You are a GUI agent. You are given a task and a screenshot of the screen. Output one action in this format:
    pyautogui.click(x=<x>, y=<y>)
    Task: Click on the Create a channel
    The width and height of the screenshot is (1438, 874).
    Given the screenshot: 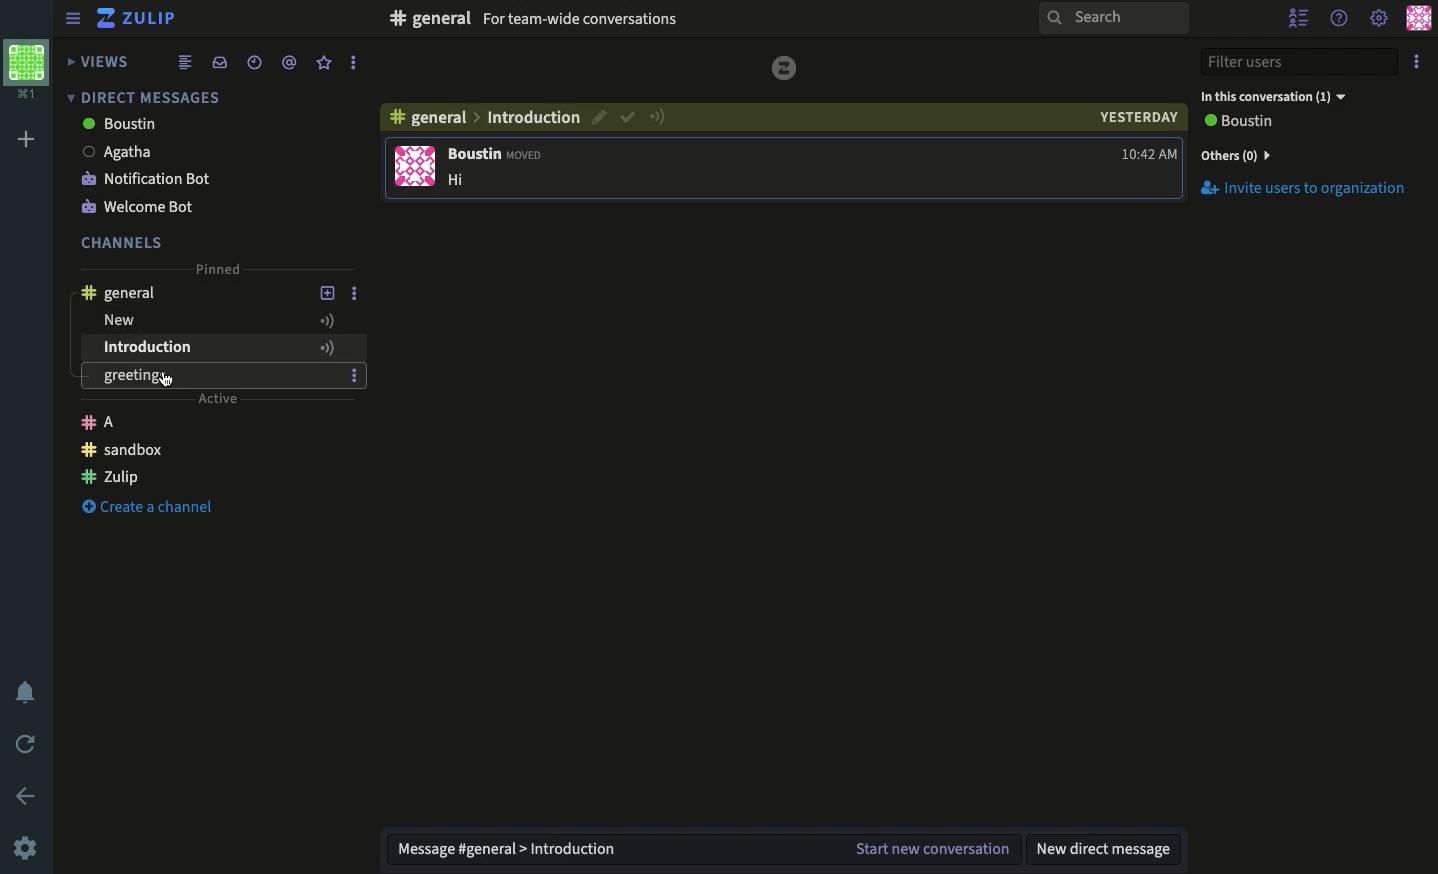 What is the action you would take?
    pyautogui.click(x=153, y=505)
    